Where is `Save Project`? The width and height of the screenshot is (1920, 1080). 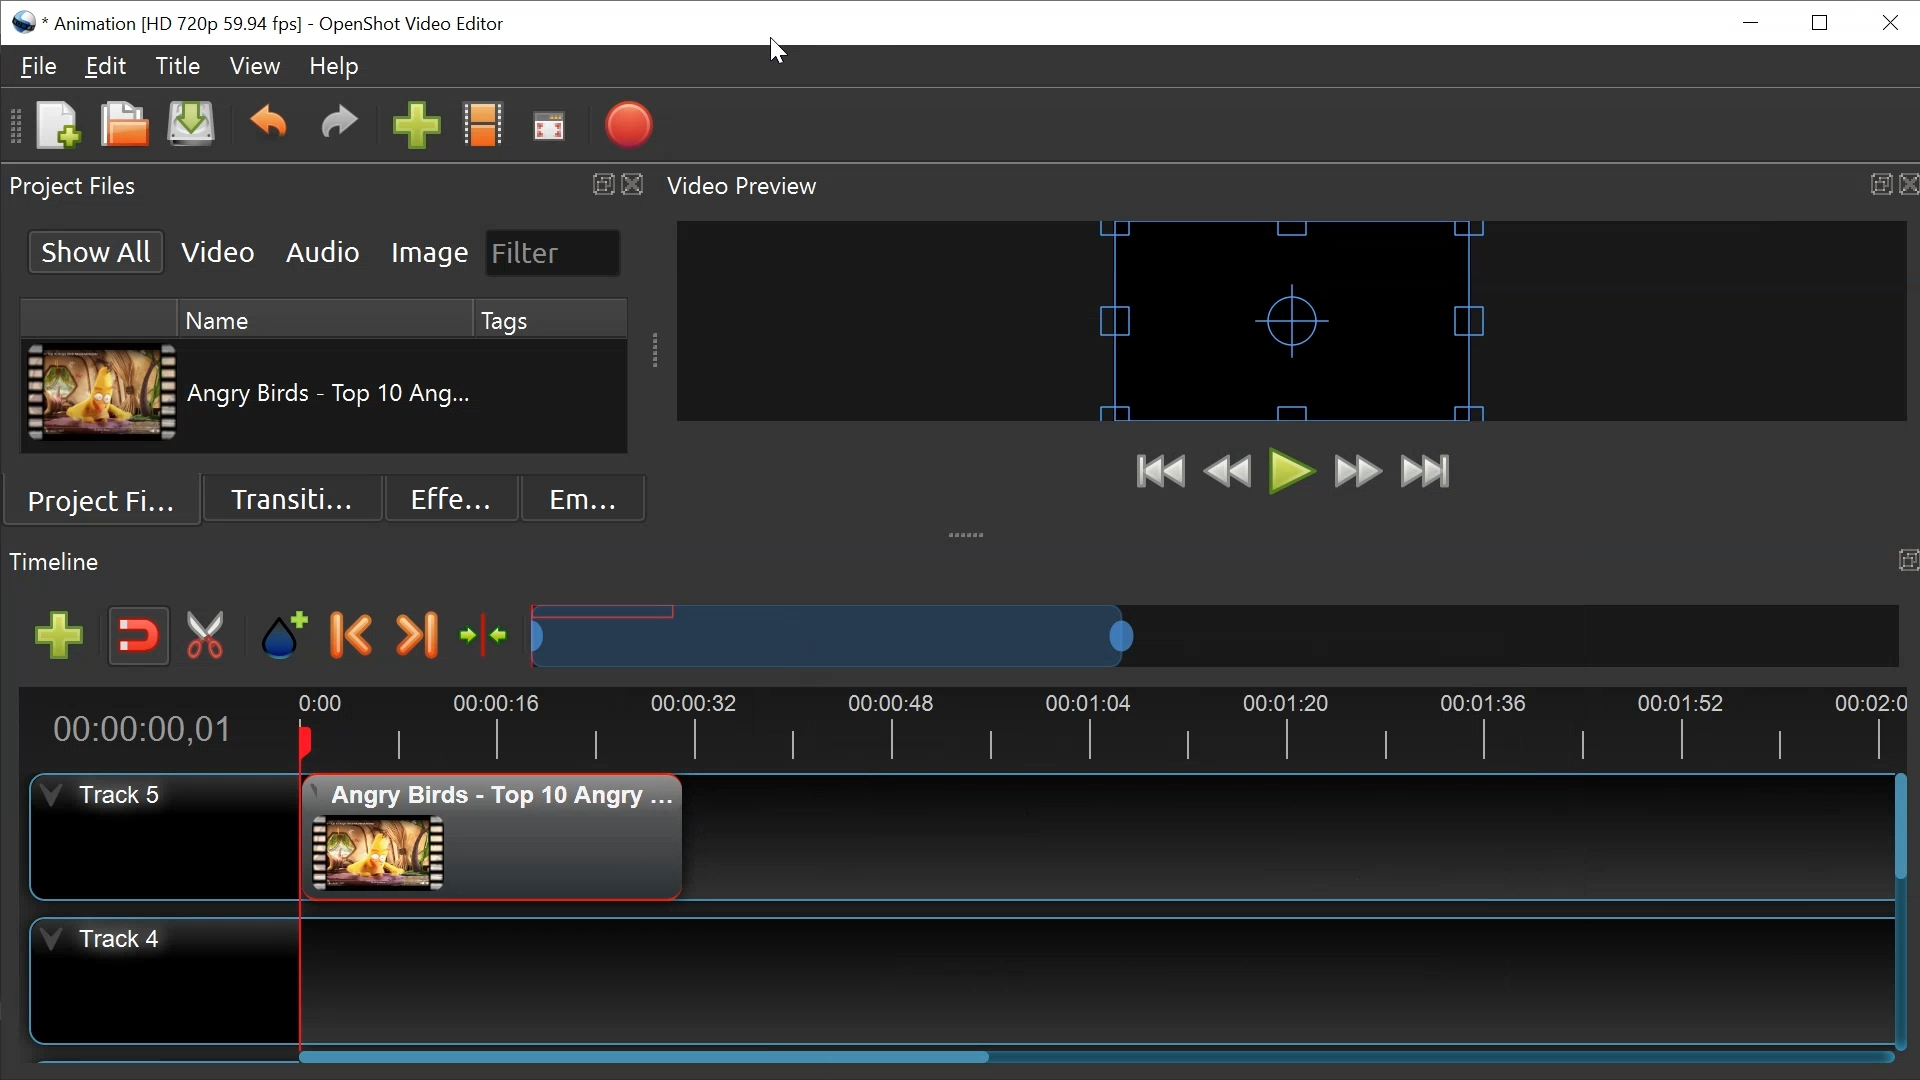
Save Project is located at coordinates (191, 126).